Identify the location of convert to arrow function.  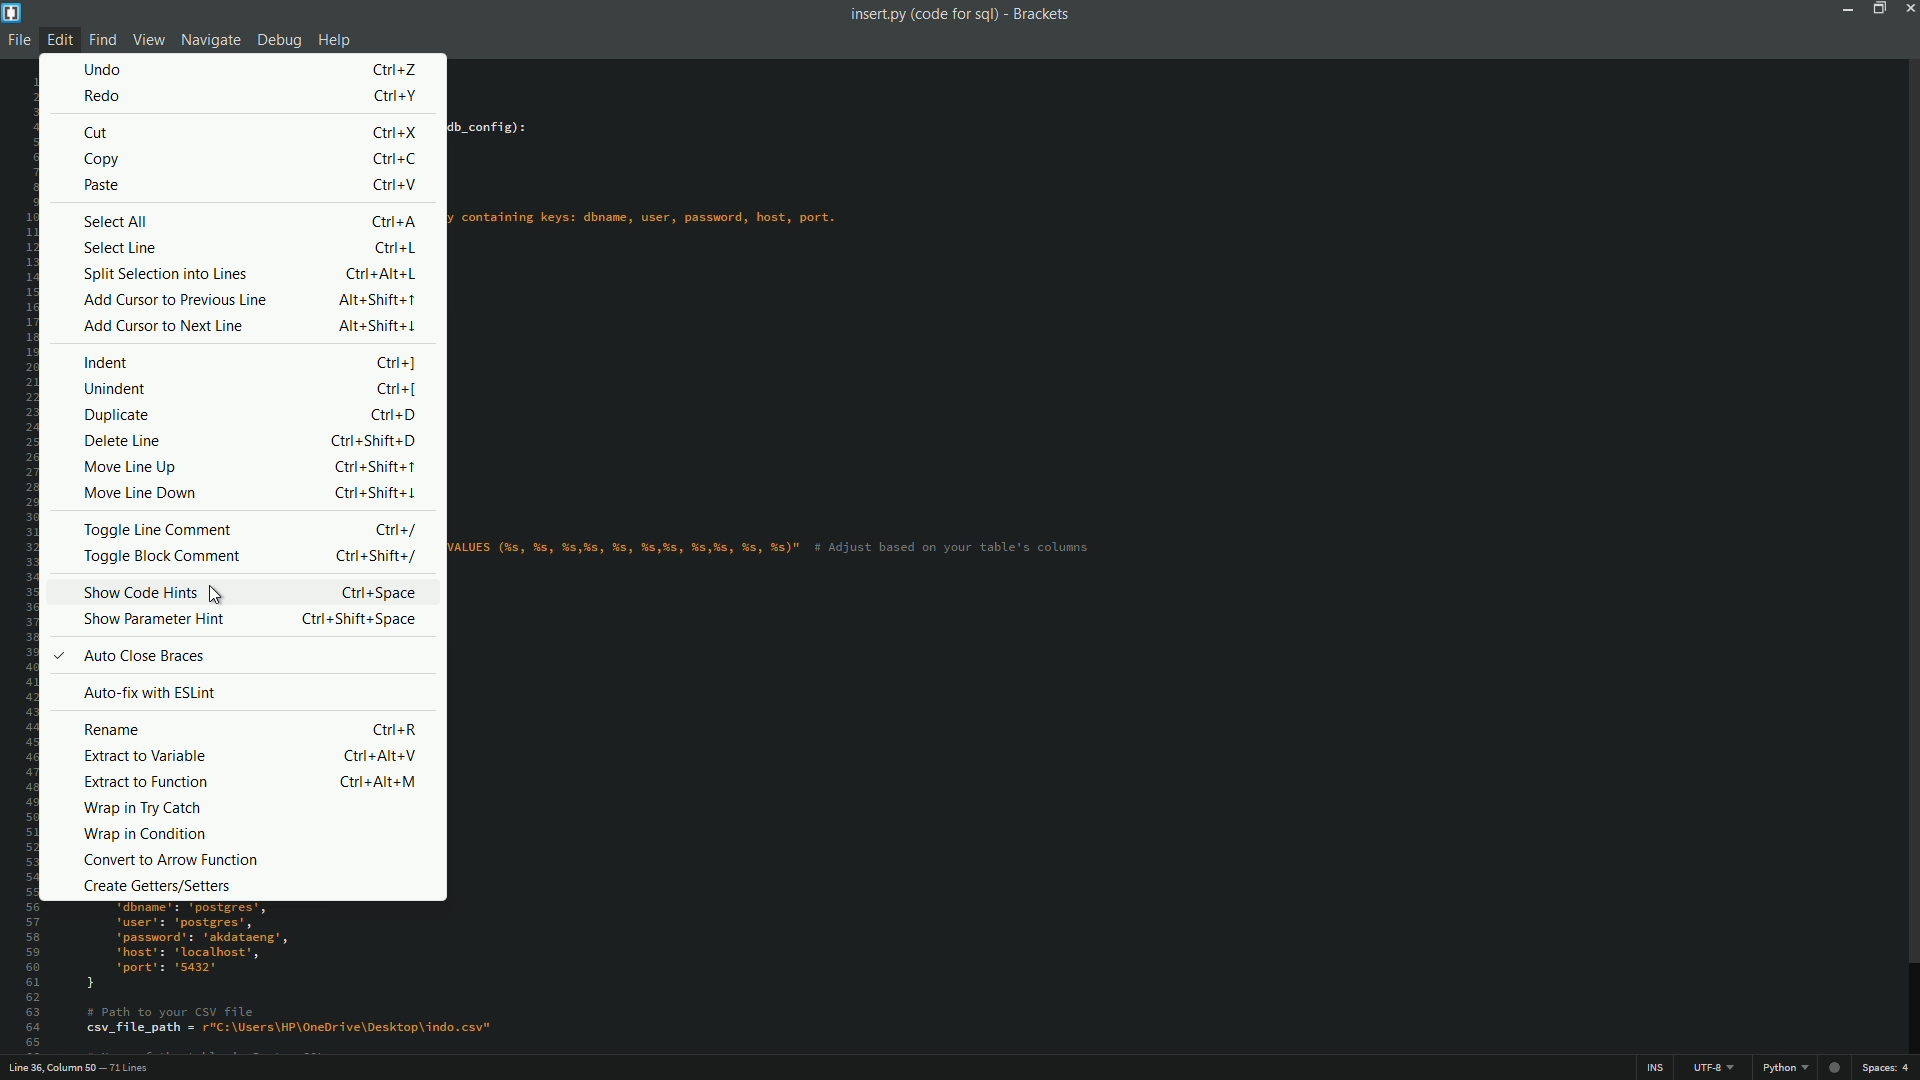
(169, 861).